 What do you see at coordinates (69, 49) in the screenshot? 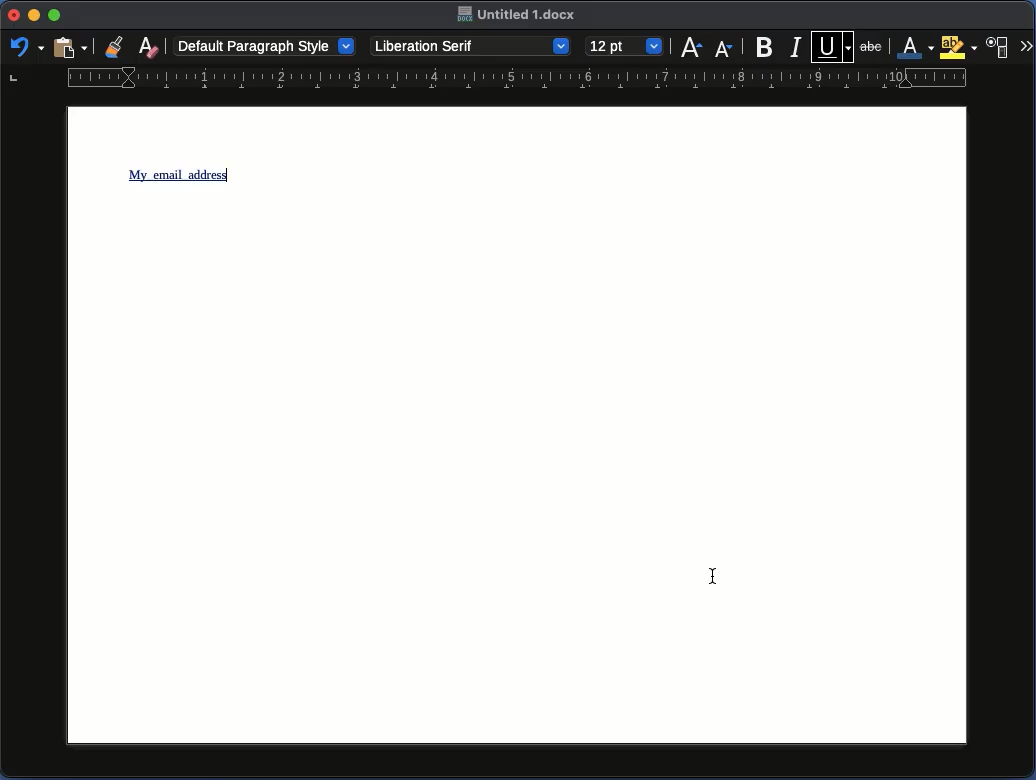
I see `Clipboard` at bounding box center [69, 49].